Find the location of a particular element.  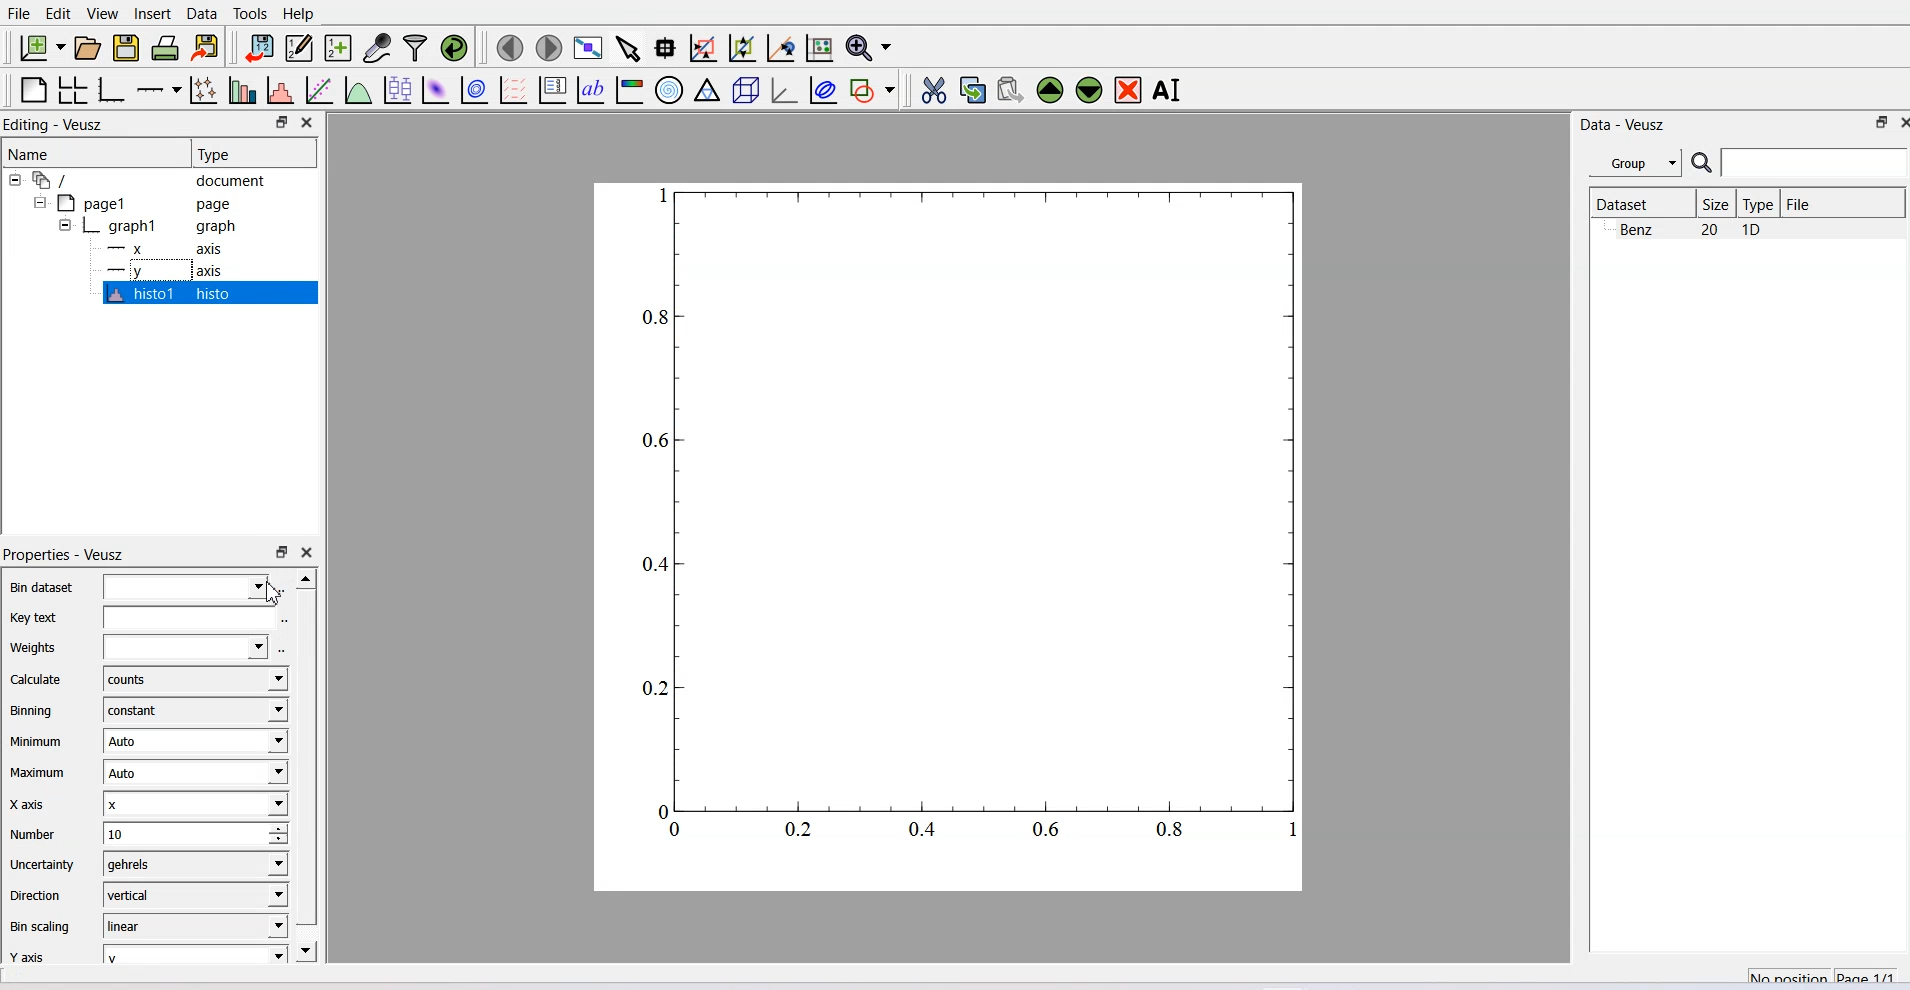

Arrange graph in grid is located at coordinates (72, 90).